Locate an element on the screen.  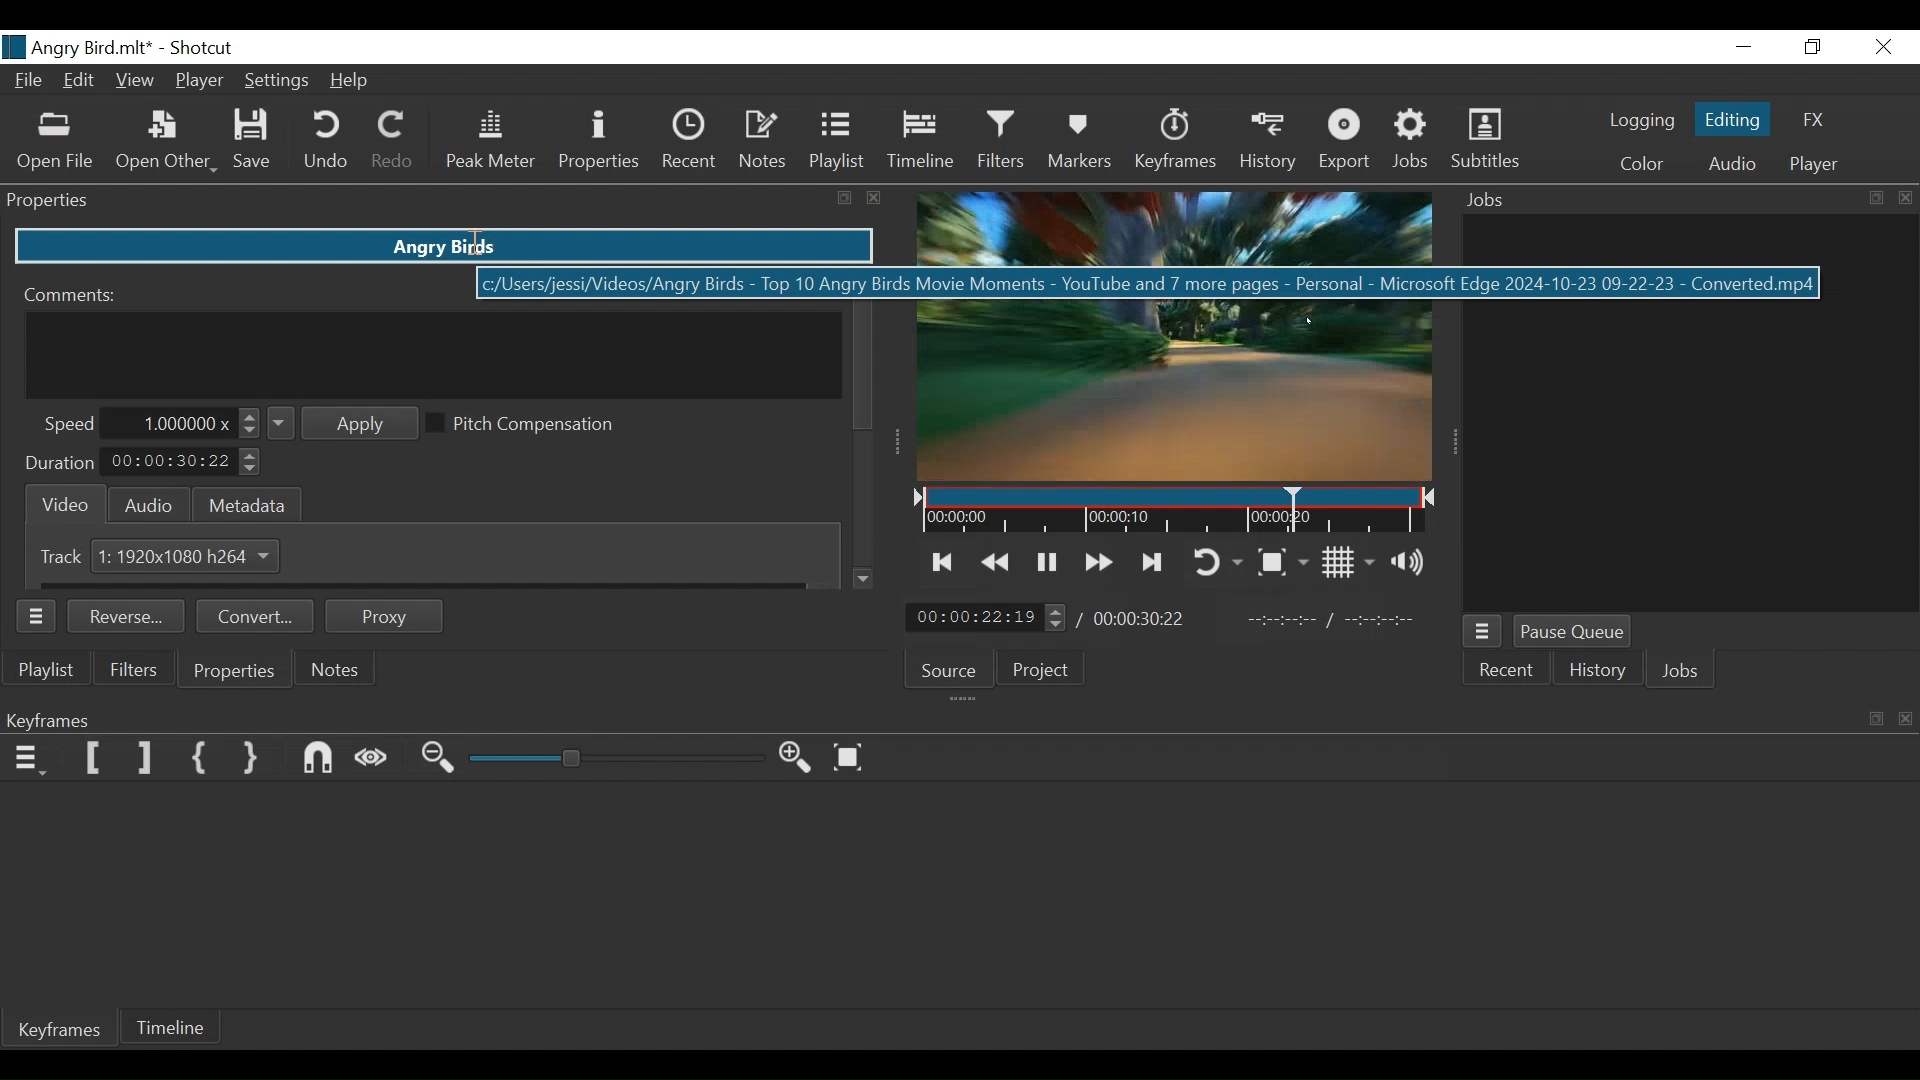
Jobs is located at coordinates (1414, 142).